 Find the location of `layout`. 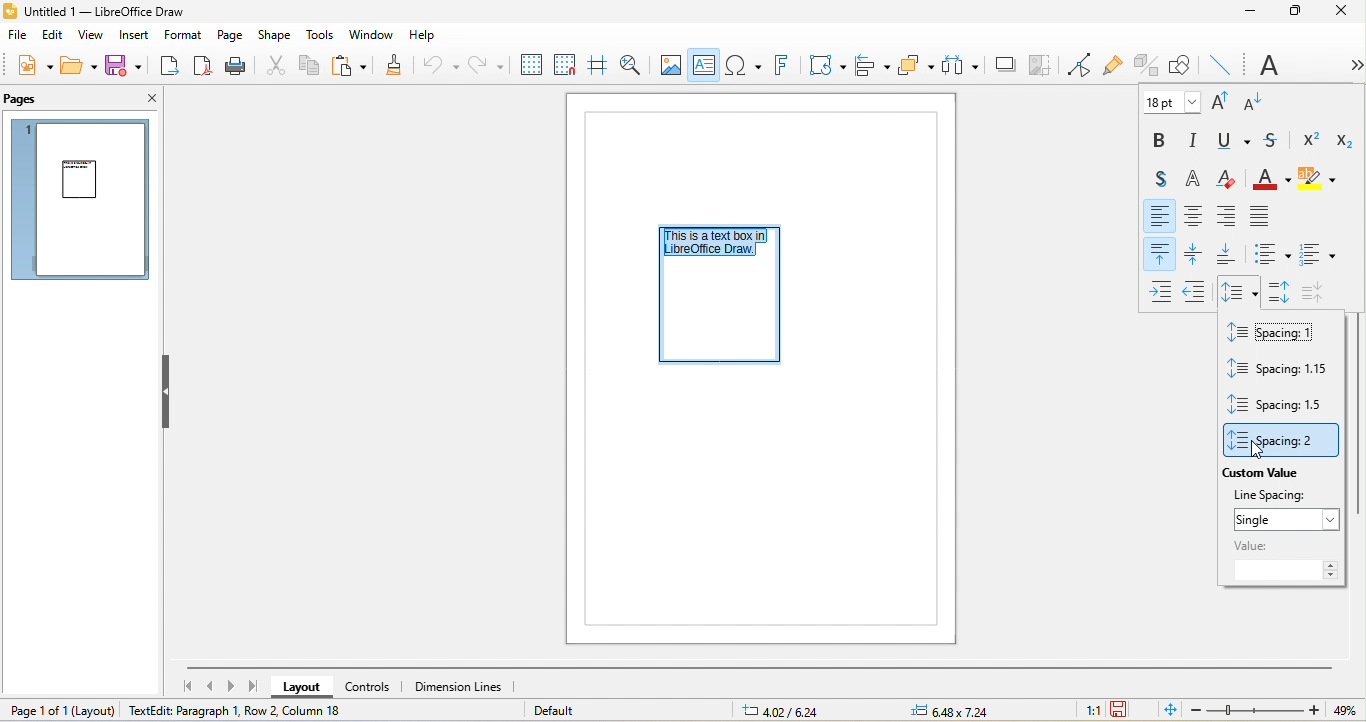

layout is located at coordinates (306, 688).